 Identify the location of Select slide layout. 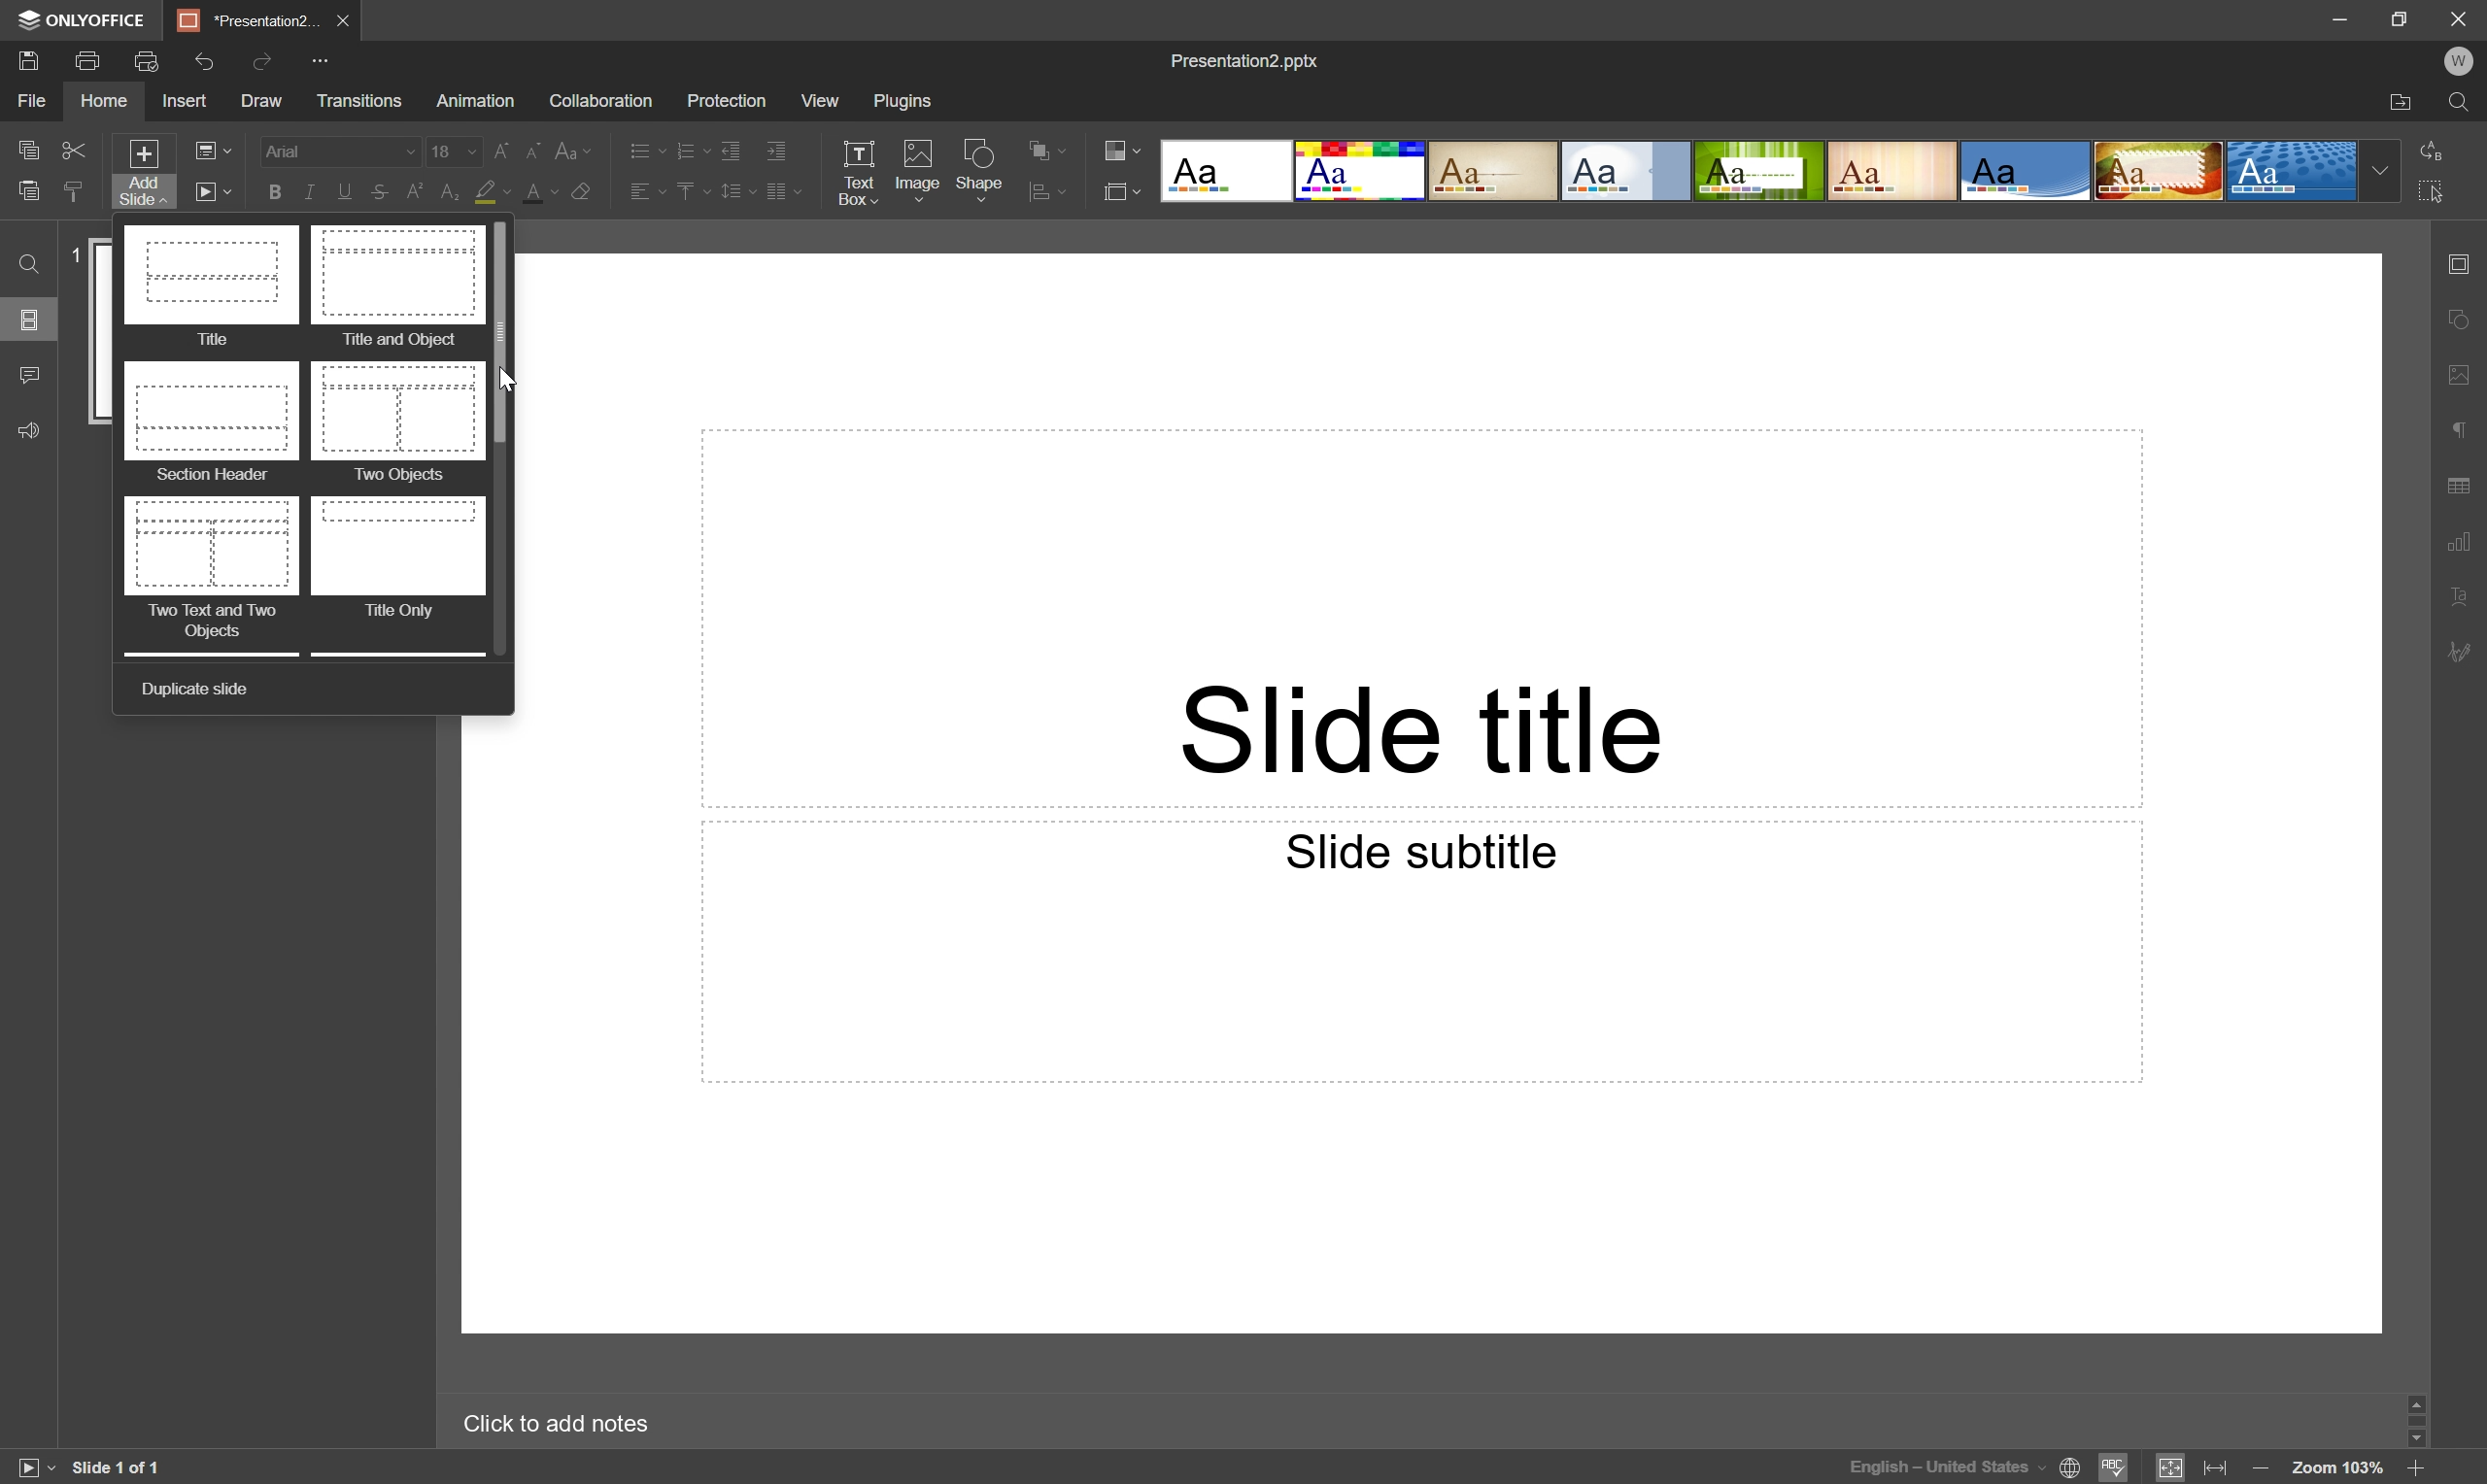
(1124, 189).